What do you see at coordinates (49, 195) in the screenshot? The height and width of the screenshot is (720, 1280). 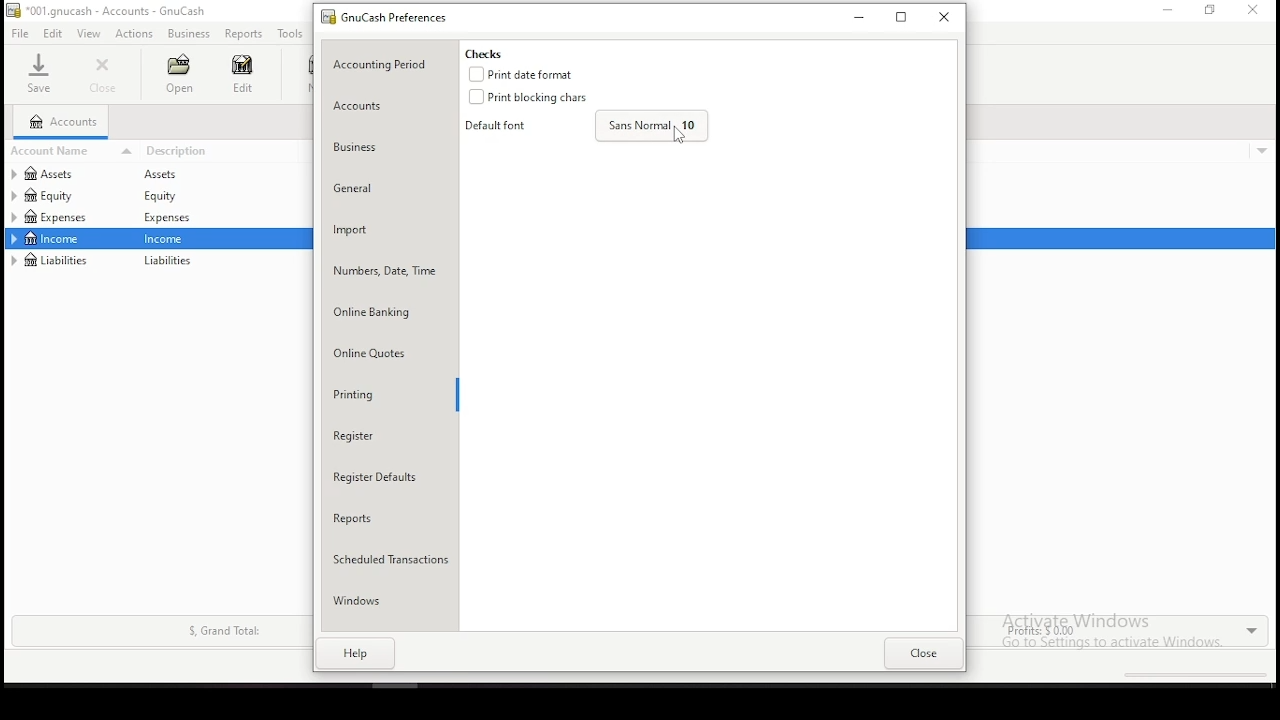 I see `equity` at bounding box center [49, 195].